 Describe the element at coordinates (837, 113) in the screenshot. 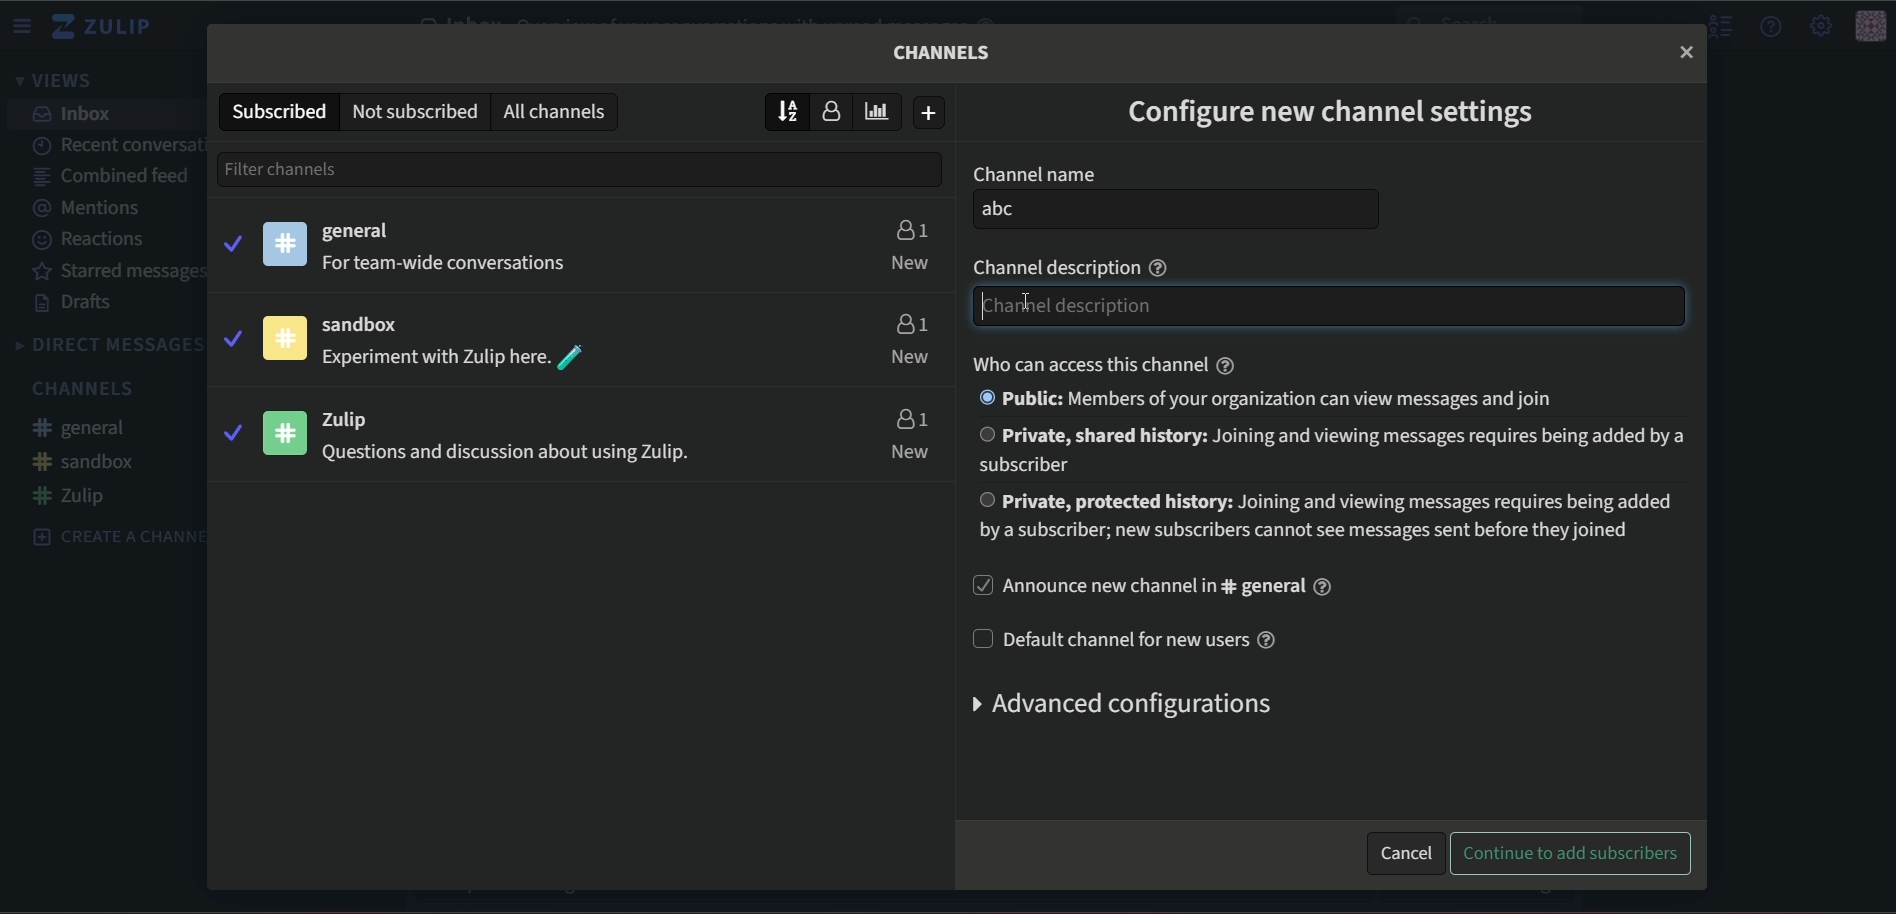

I see `user` at that location.